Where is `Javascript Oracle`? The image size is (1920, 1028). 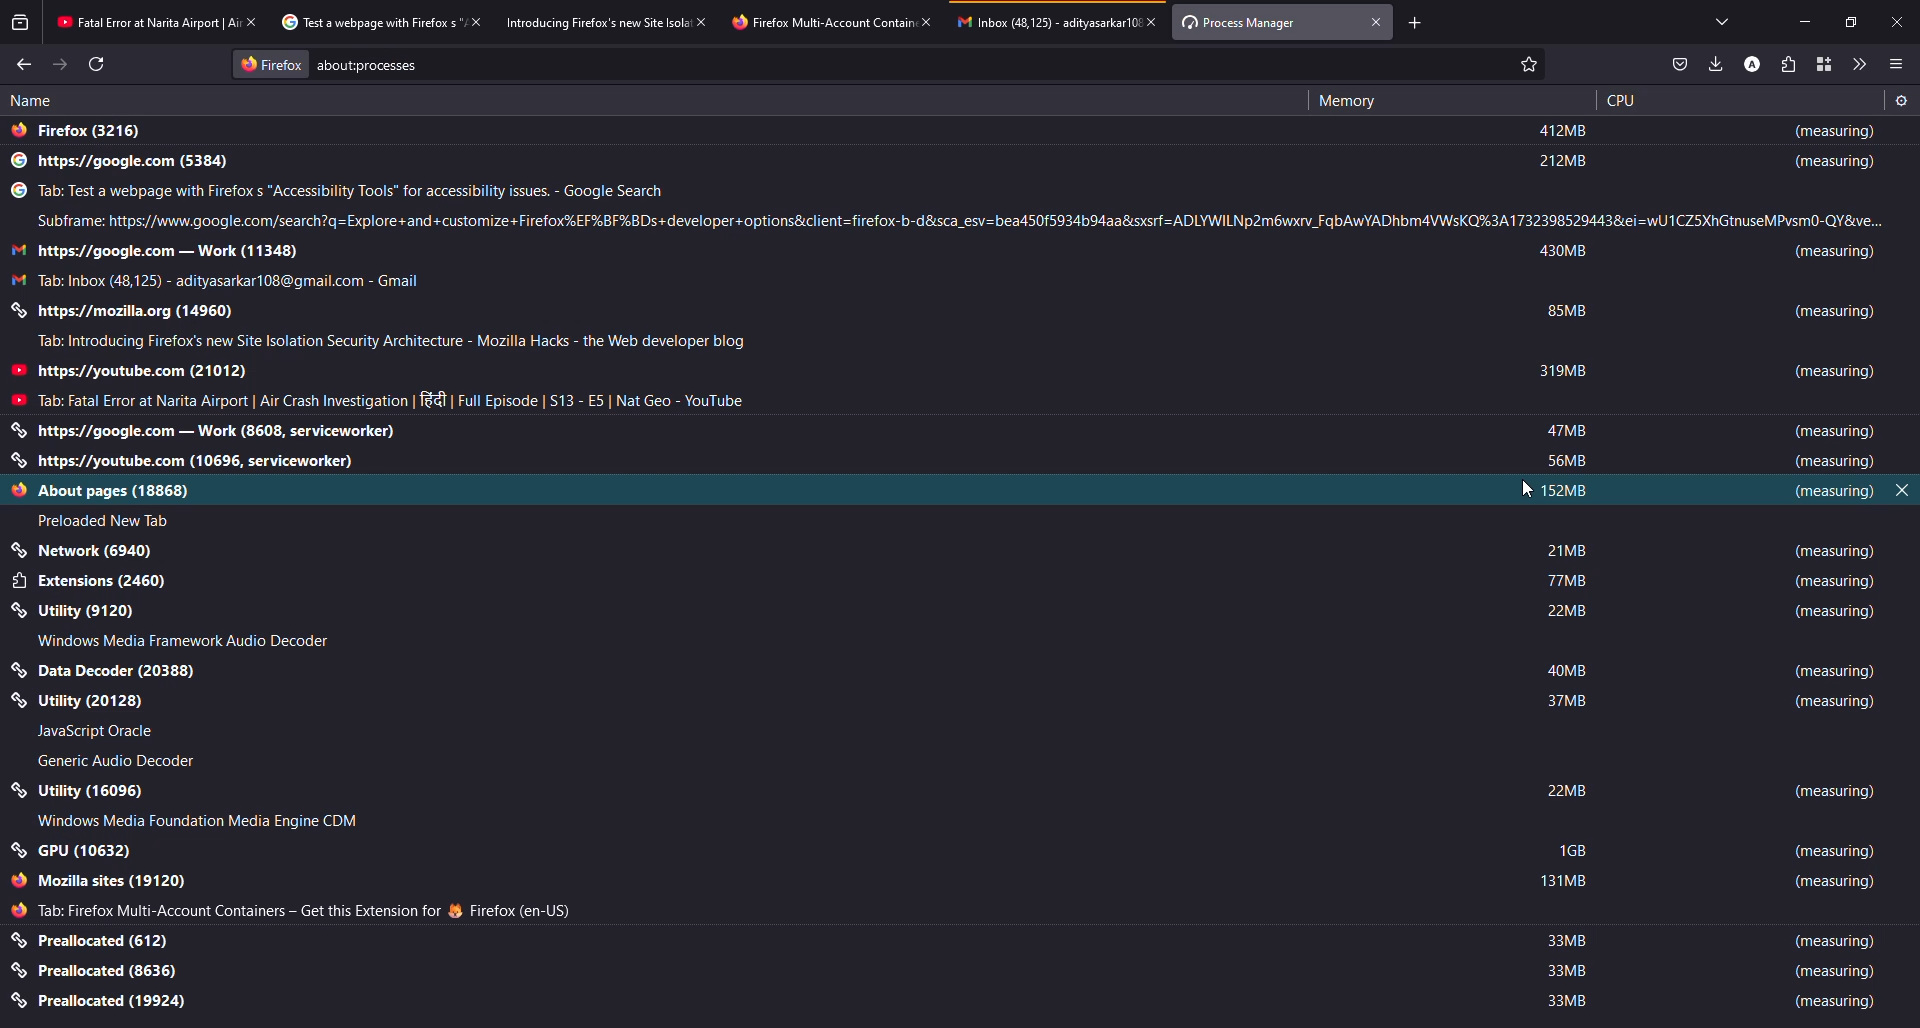
Javascript Oracle is located at coordinates (90, 731).